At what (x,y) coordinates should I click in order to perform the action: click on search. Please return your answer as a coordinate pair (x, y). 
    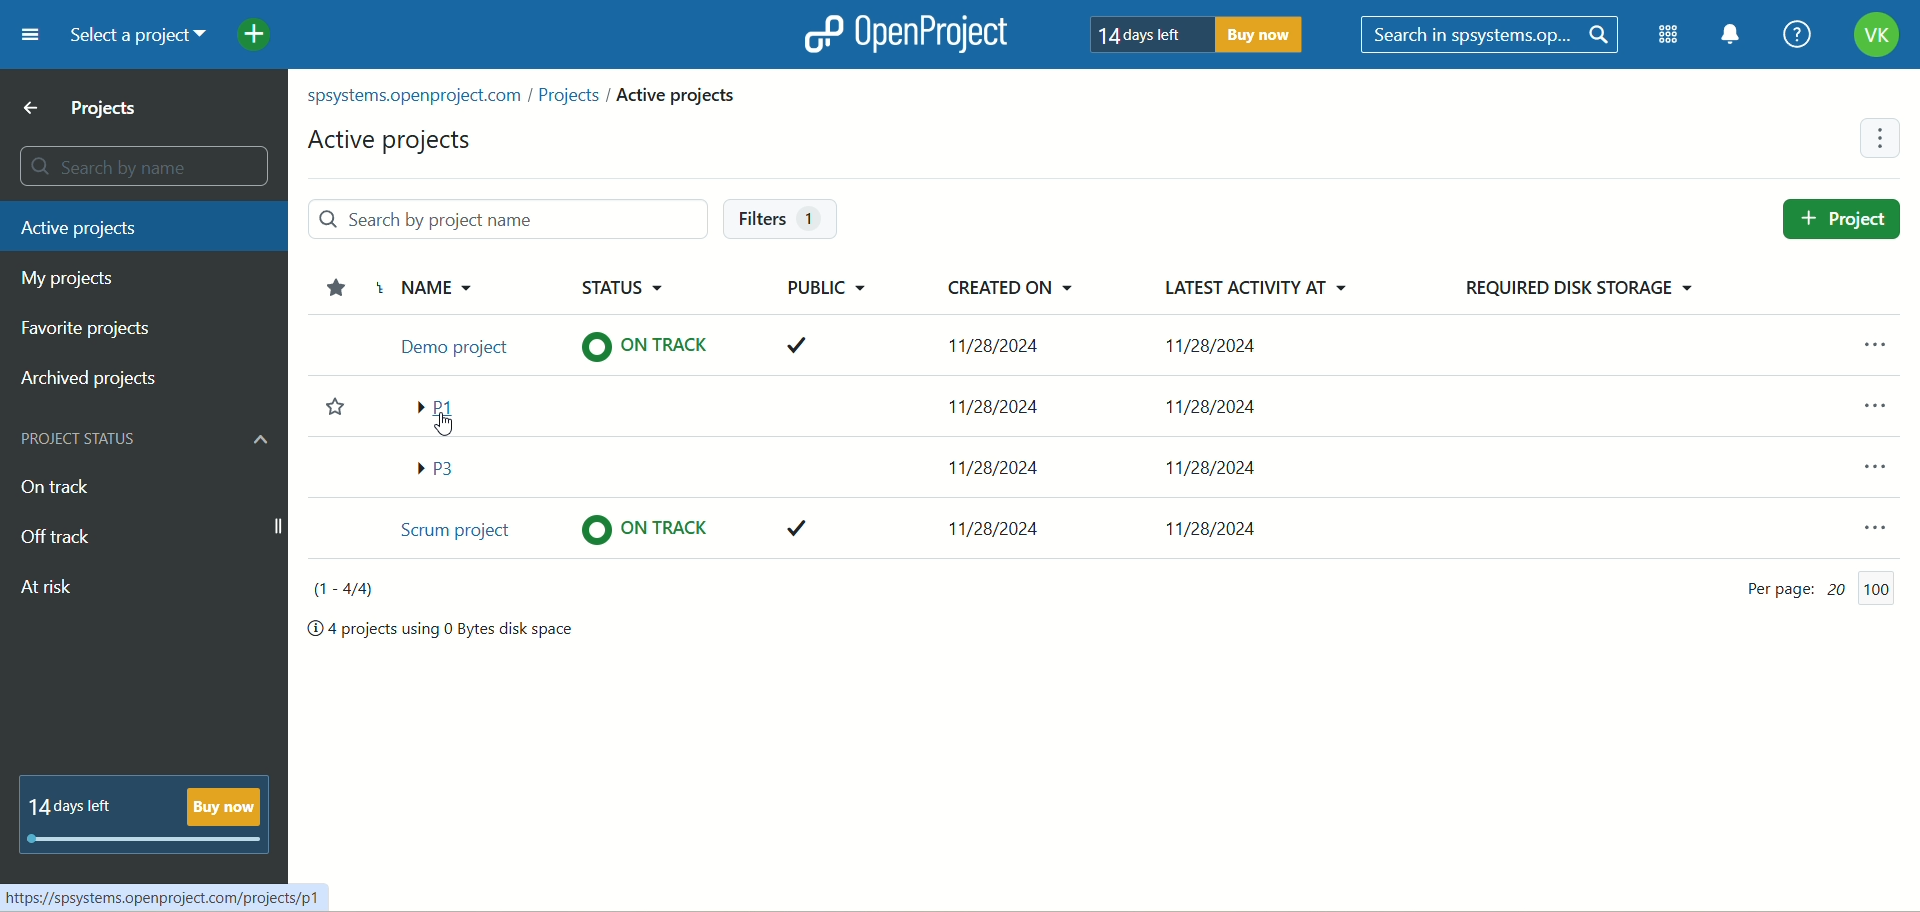
    Looking at the image, I should click on (1492, 35).